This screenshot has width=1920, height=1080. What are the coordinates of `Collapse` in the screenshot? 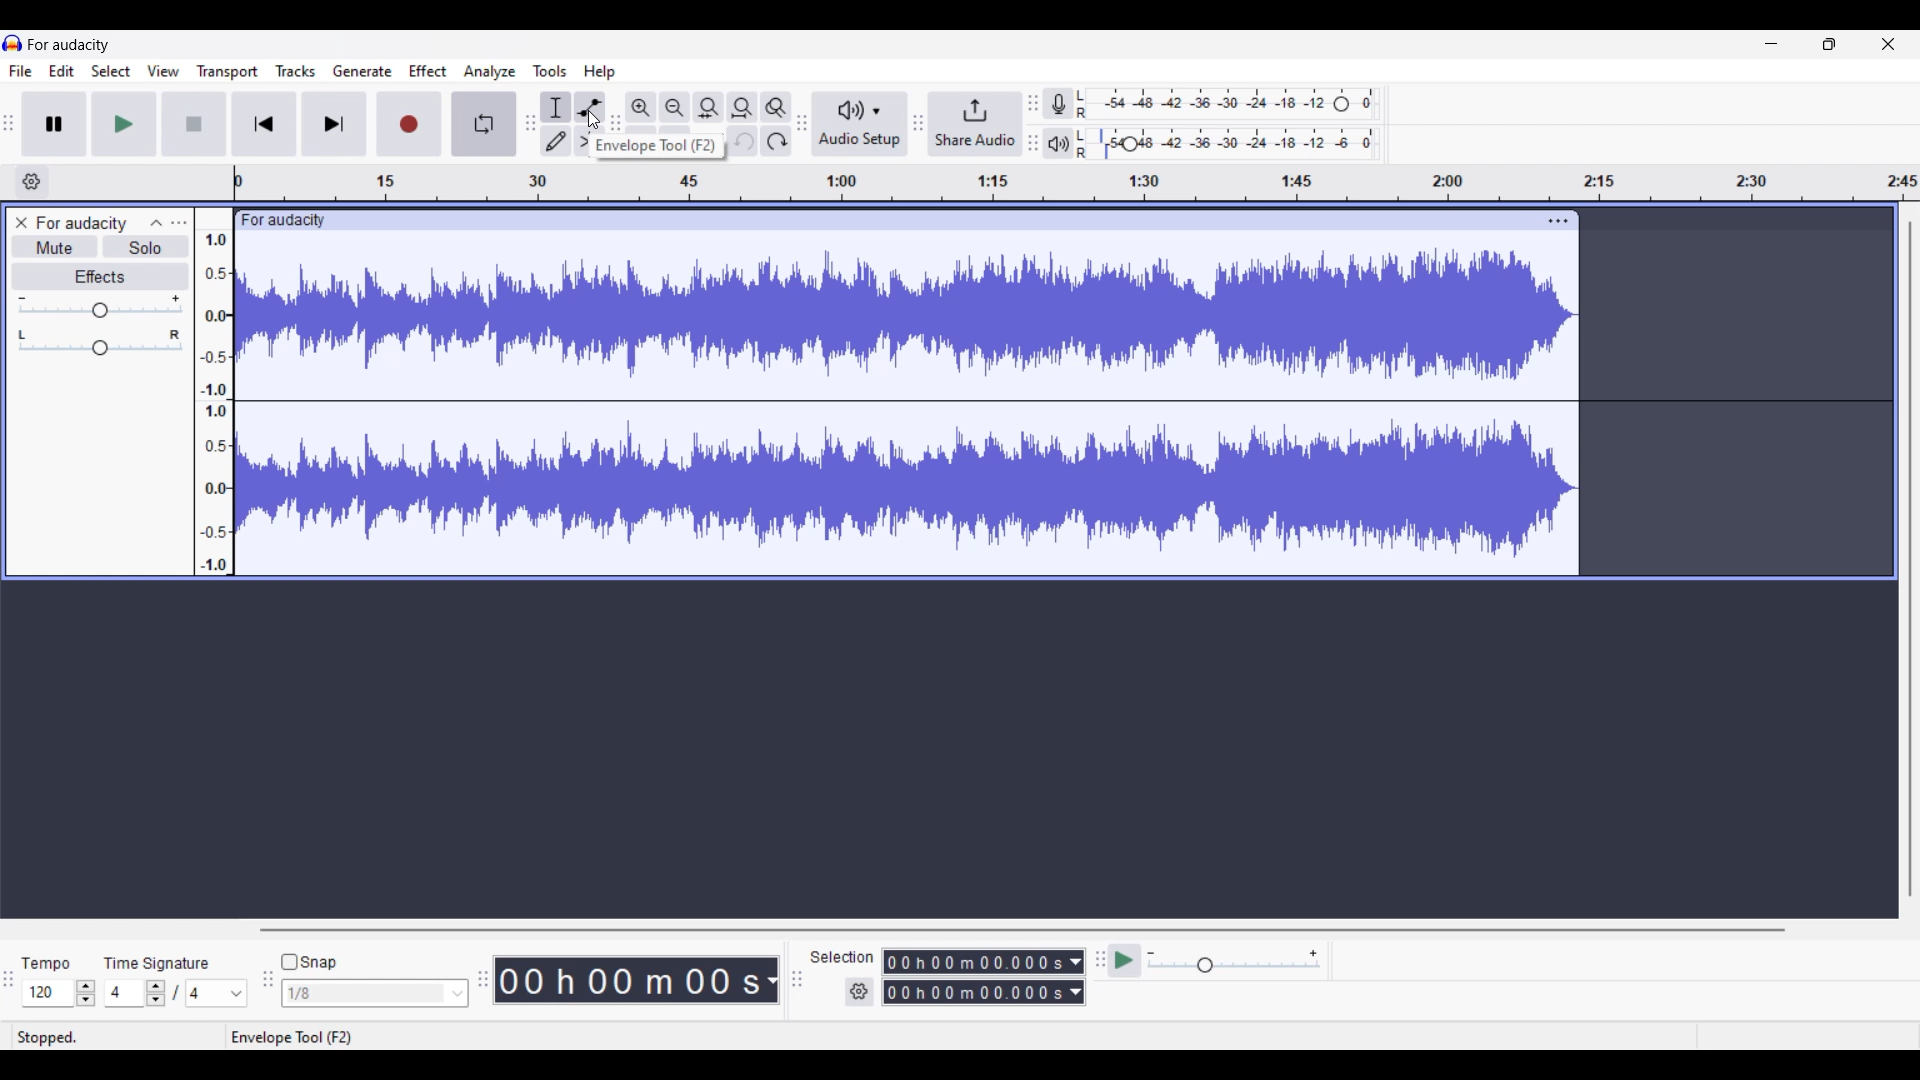 It's located at (157, 223).